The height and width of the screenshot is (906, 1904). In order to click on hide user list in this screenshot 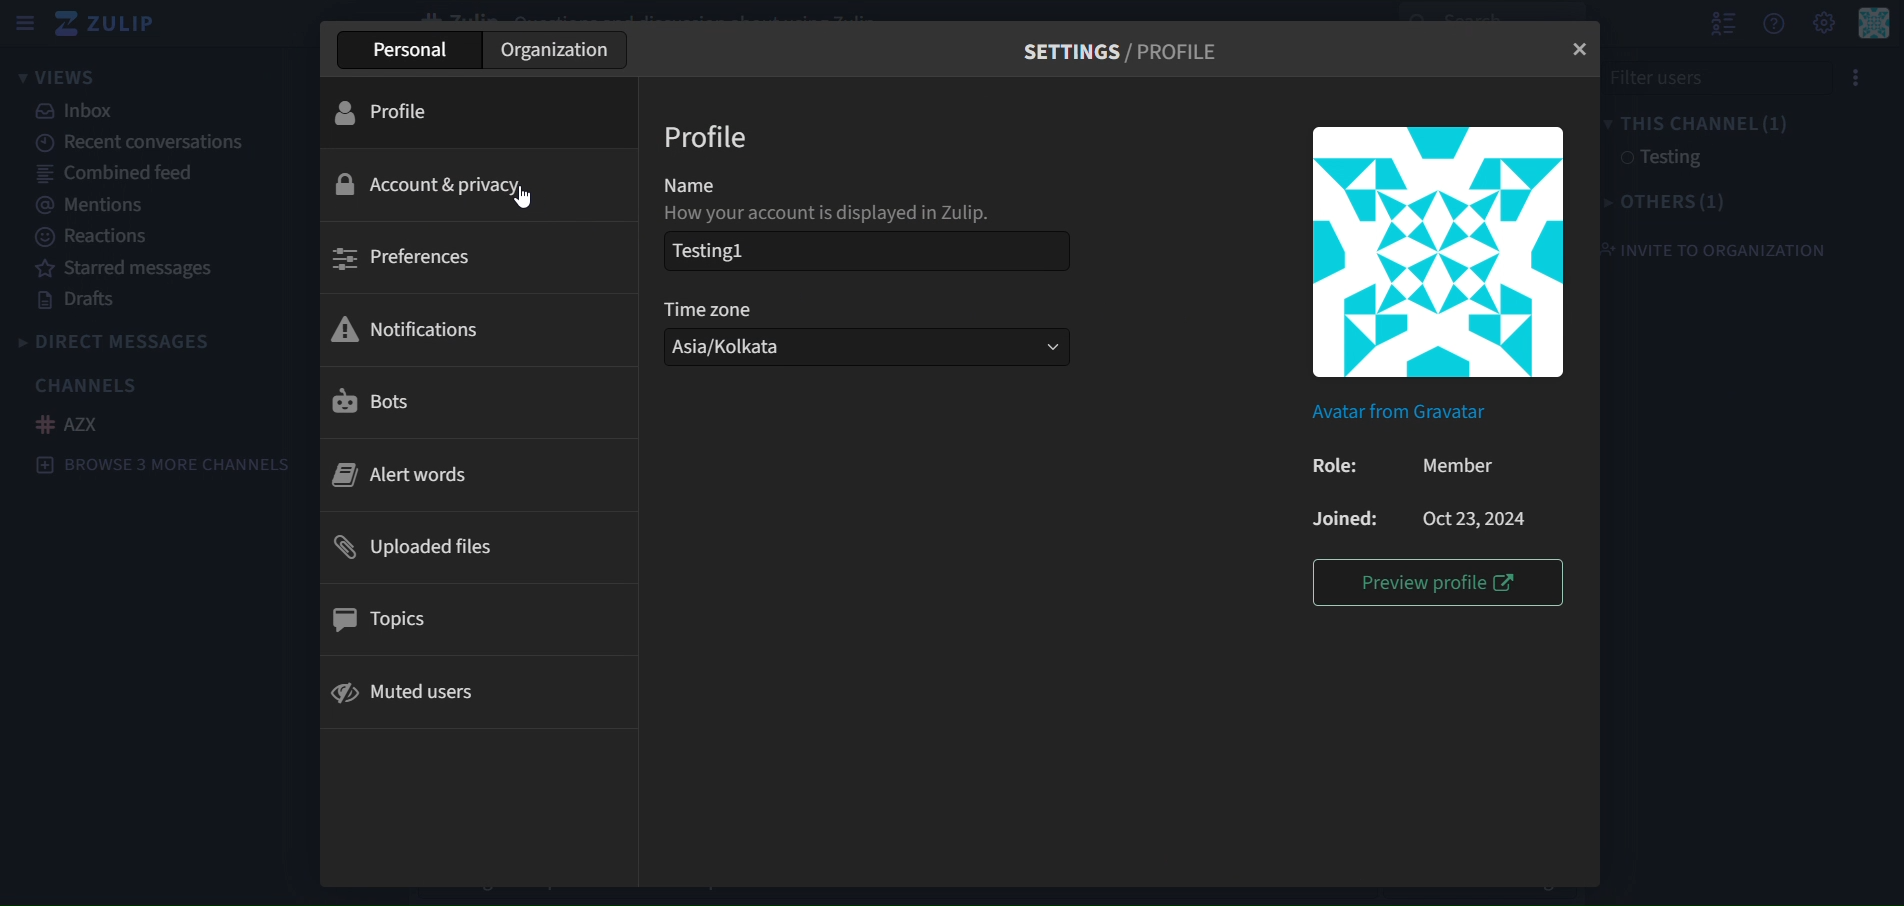, I will do `click(1717, 24)`.